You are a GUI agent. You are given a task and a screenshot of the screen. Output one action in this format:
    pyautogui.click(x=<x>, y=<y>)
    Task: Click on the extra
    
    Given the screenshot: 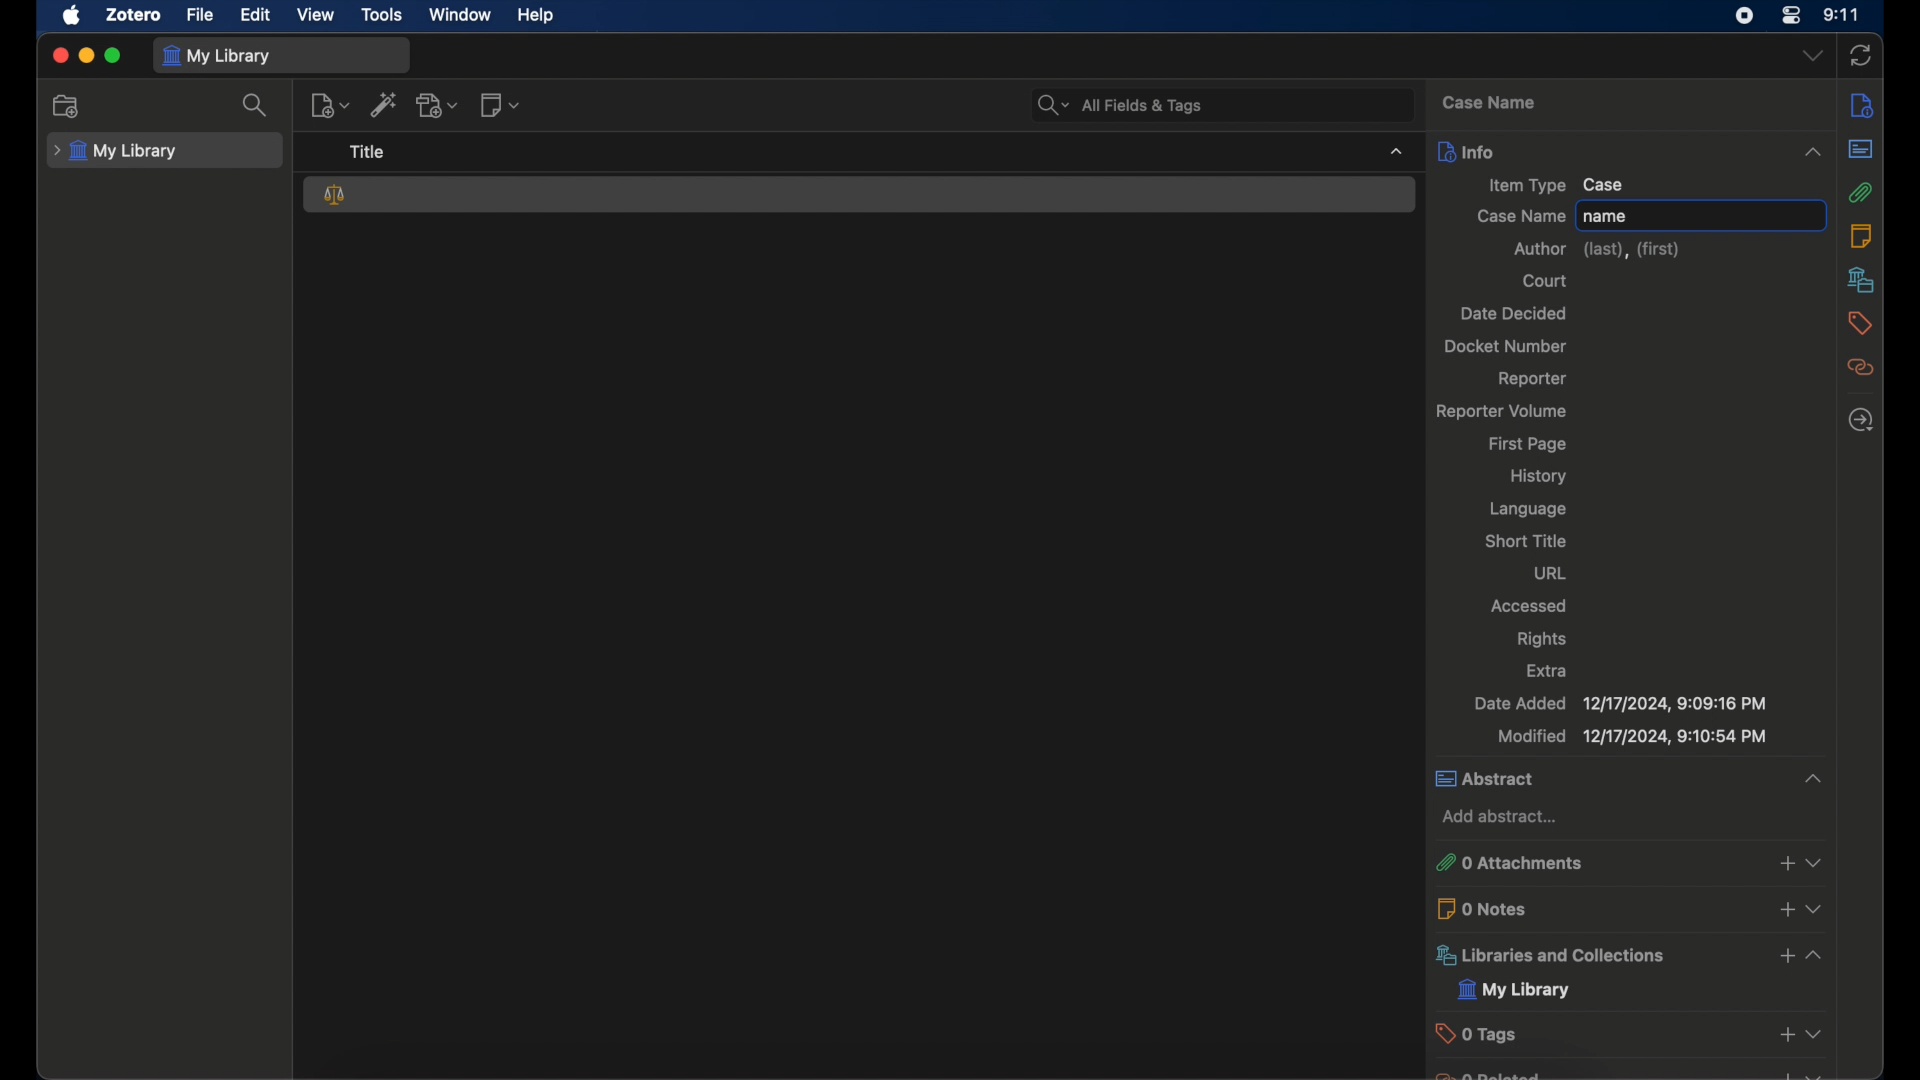 What is the action you would take?
    pyautogui.click(x=1547, y=671)
    